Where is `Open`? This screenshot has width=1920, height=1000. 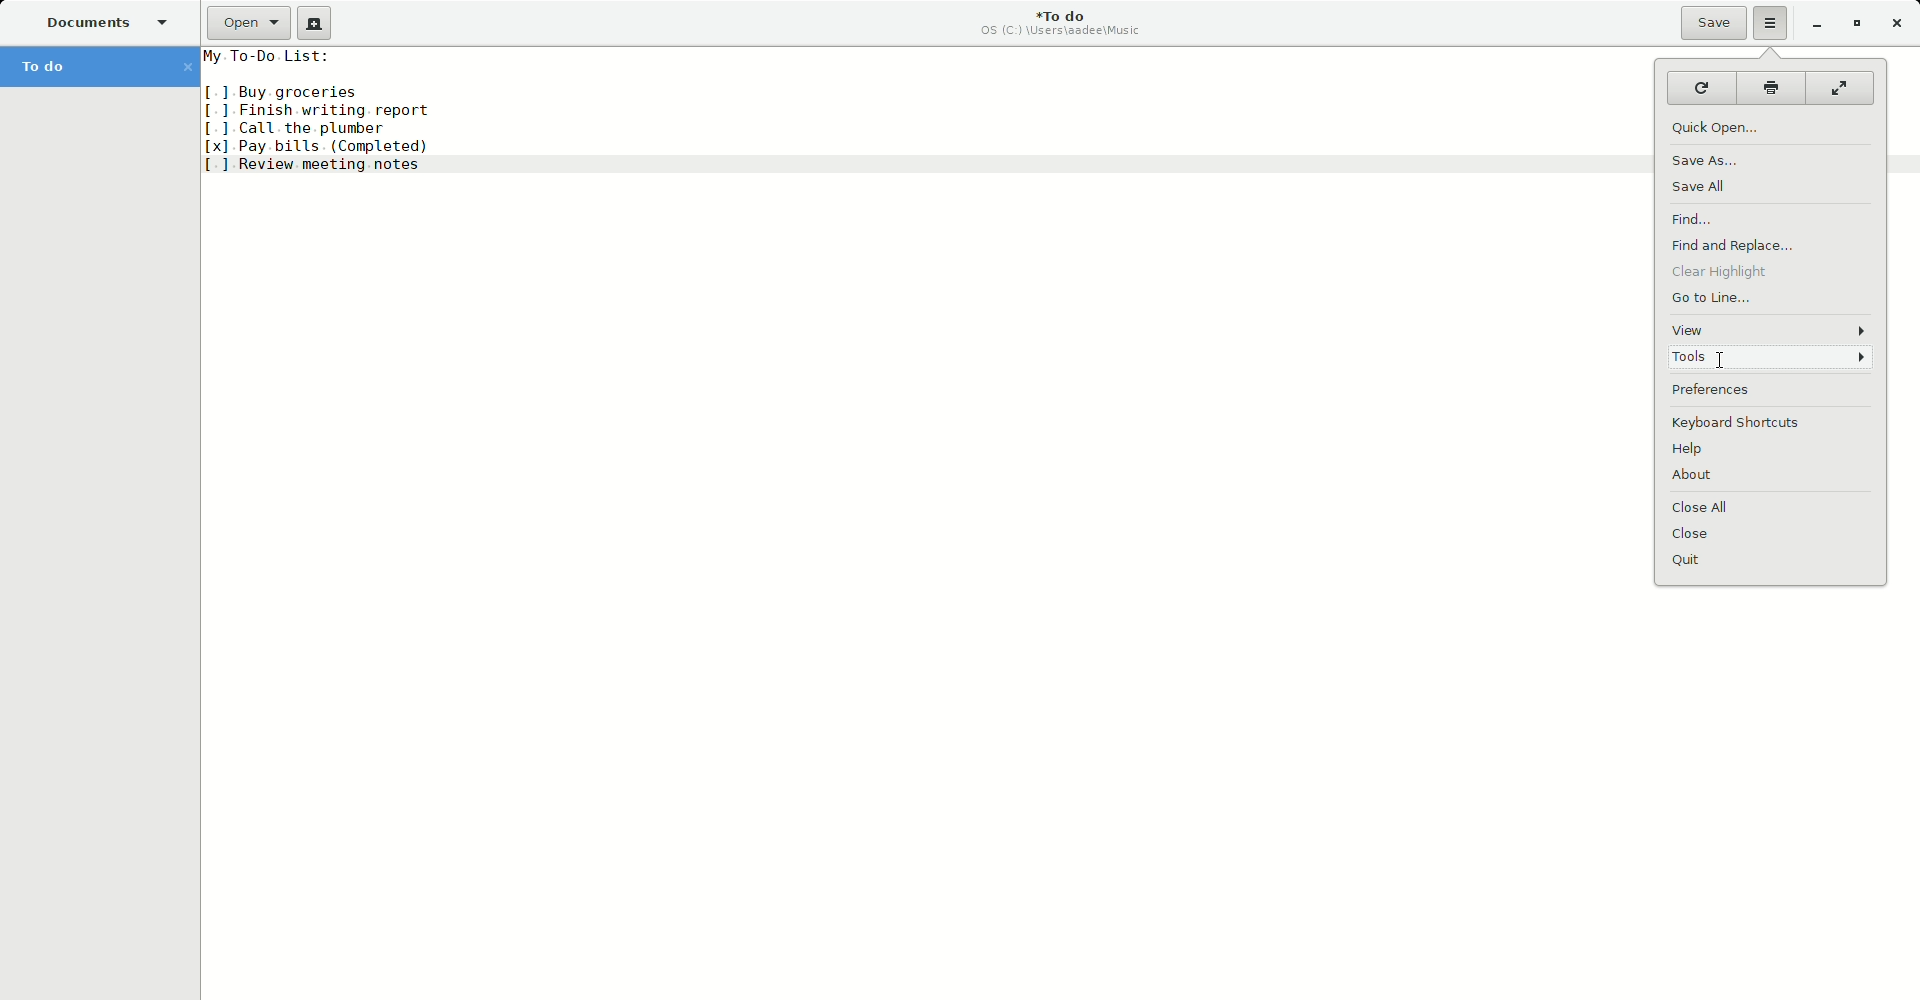 Open is located at coordinates (246, 24).